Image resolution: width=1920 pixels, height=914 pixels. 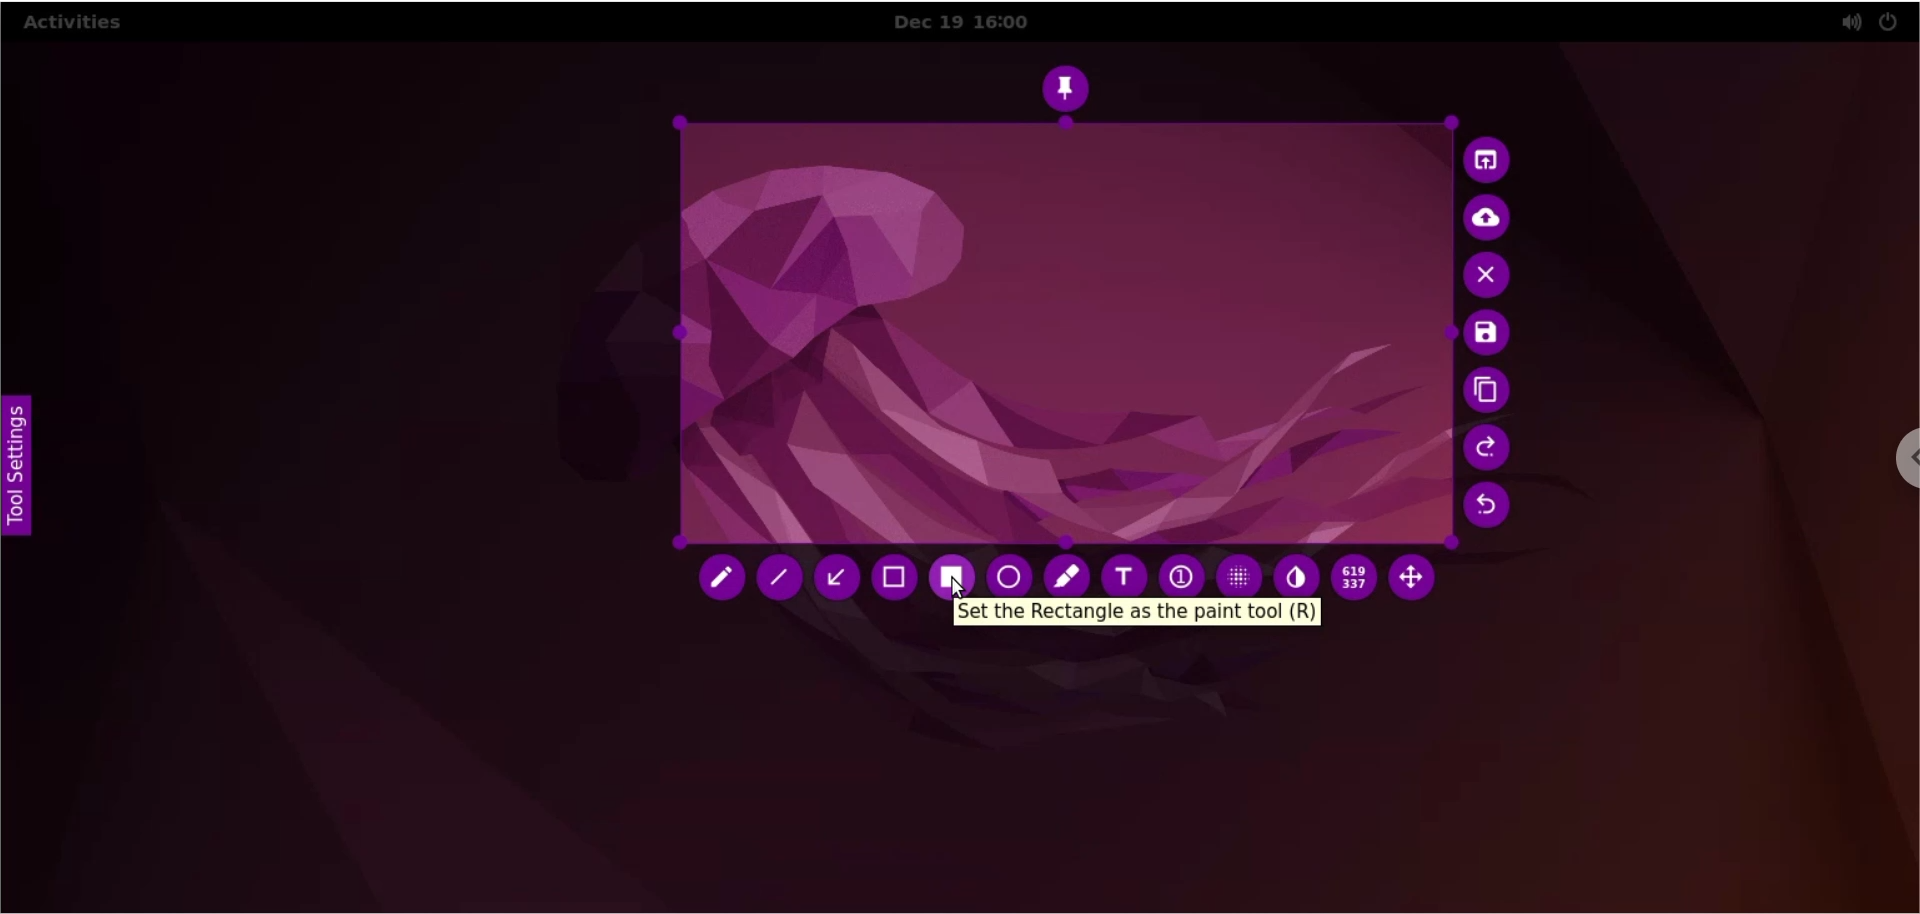 What do you see at coordinates (1418, 581) in the screenshot?
I see `move selection` at bounding box center [1418, 581].